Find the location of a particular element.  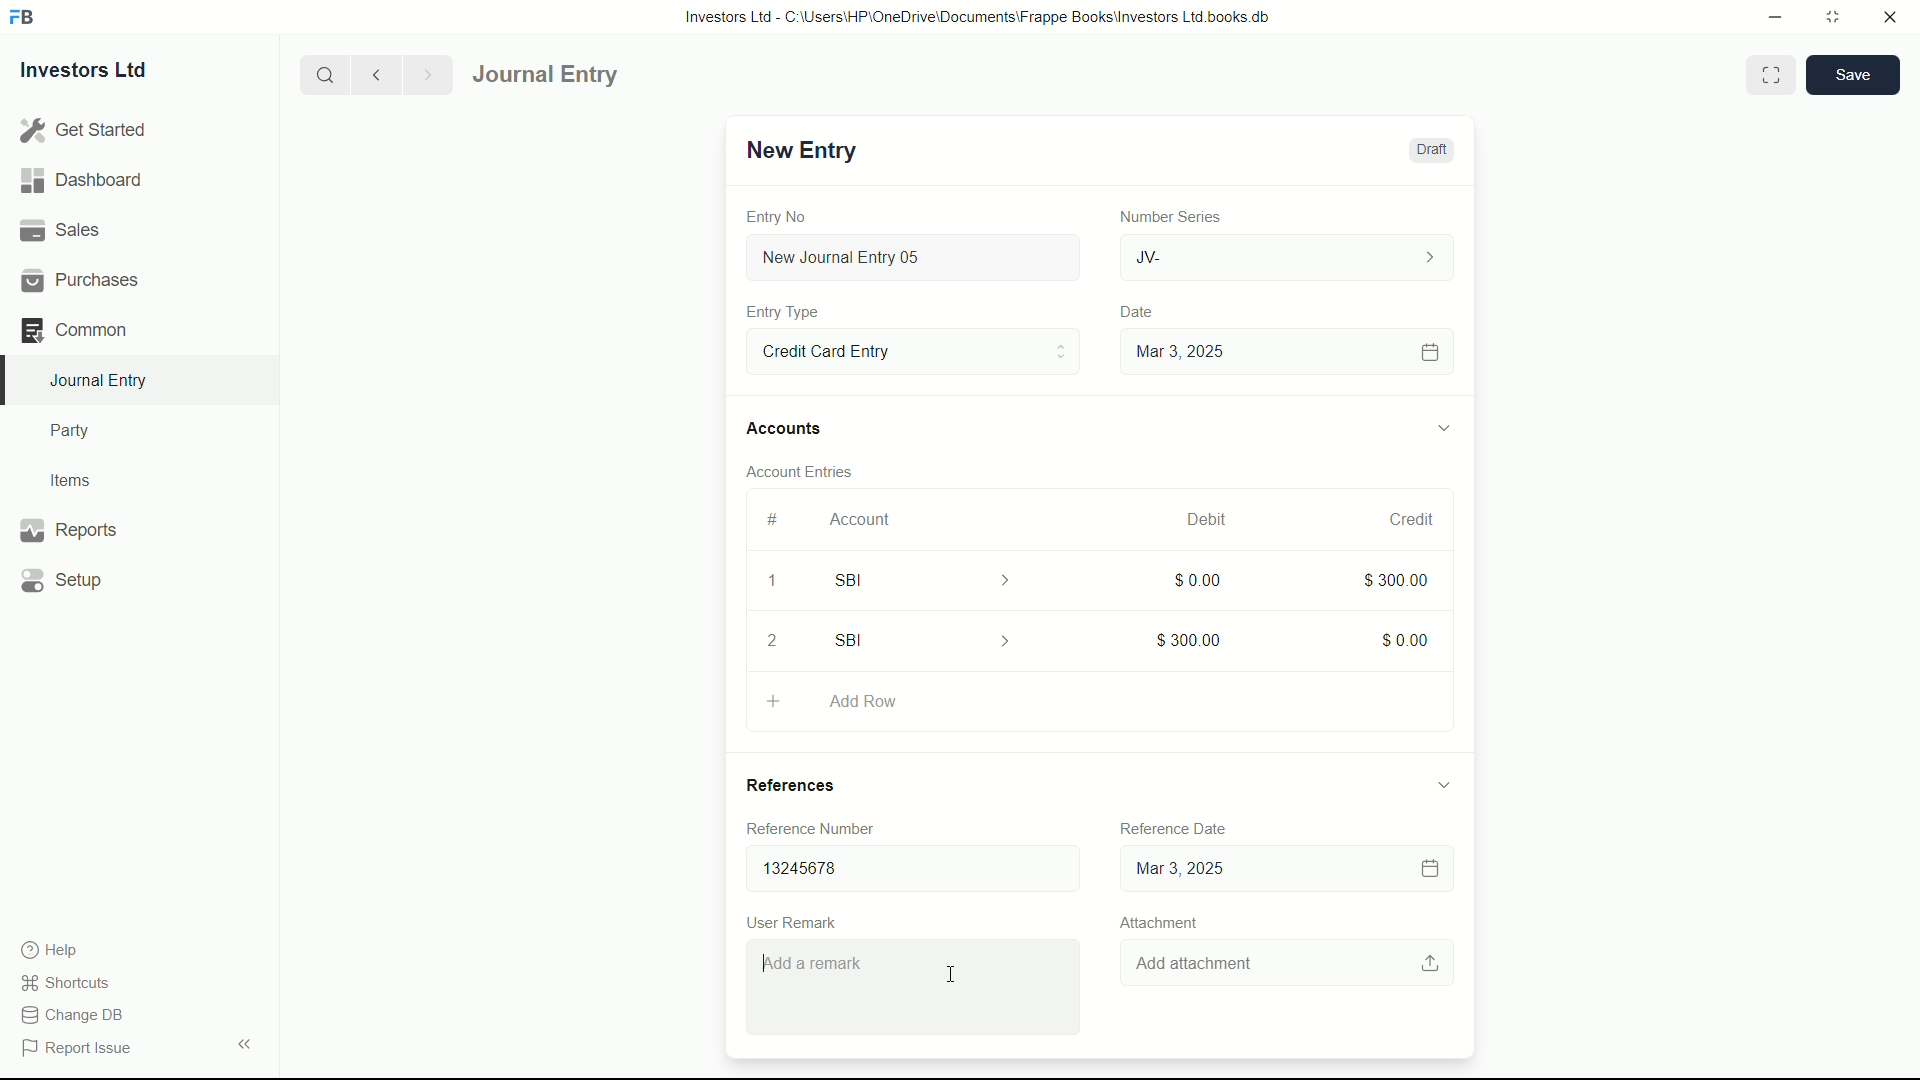

Reference Number is located at coordinates (824, 828).